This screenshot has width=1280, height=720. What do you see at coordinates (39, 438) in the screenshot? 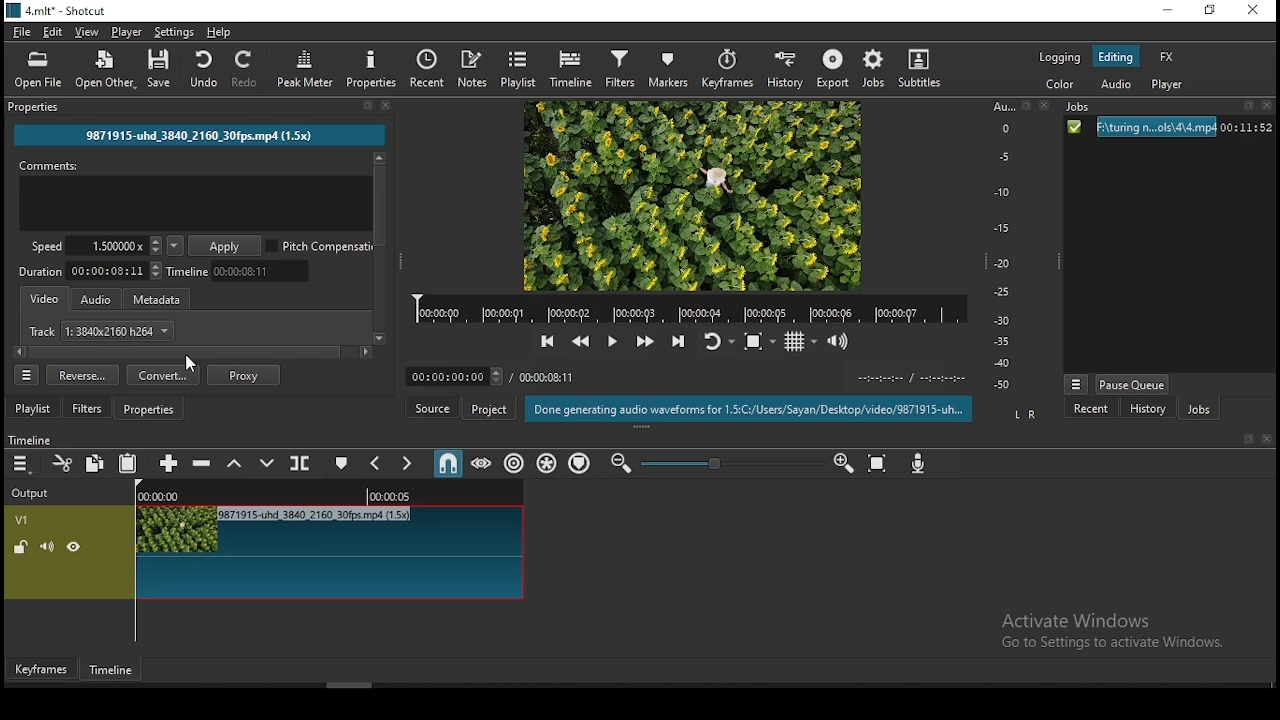
I see `timeline` at bounding box center [39, 438].